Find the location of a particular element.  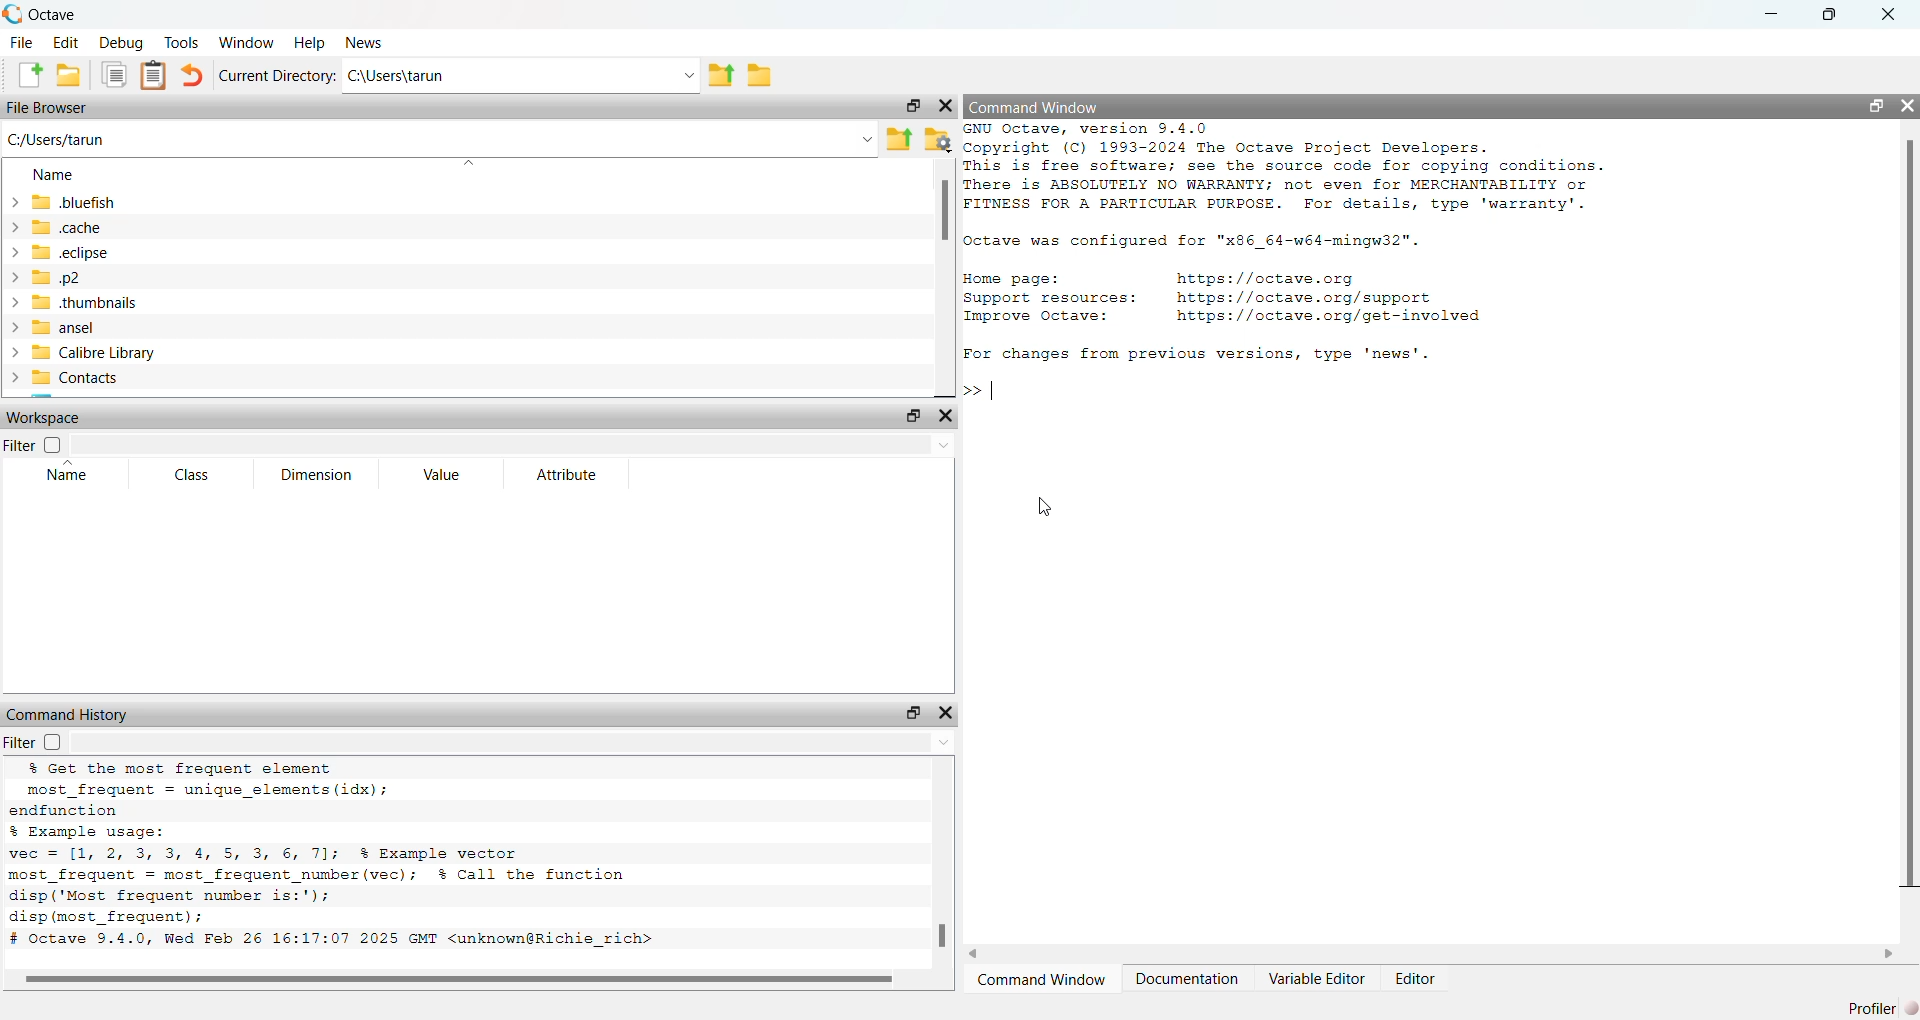

.bluefish is located at coordinates (75, 201).